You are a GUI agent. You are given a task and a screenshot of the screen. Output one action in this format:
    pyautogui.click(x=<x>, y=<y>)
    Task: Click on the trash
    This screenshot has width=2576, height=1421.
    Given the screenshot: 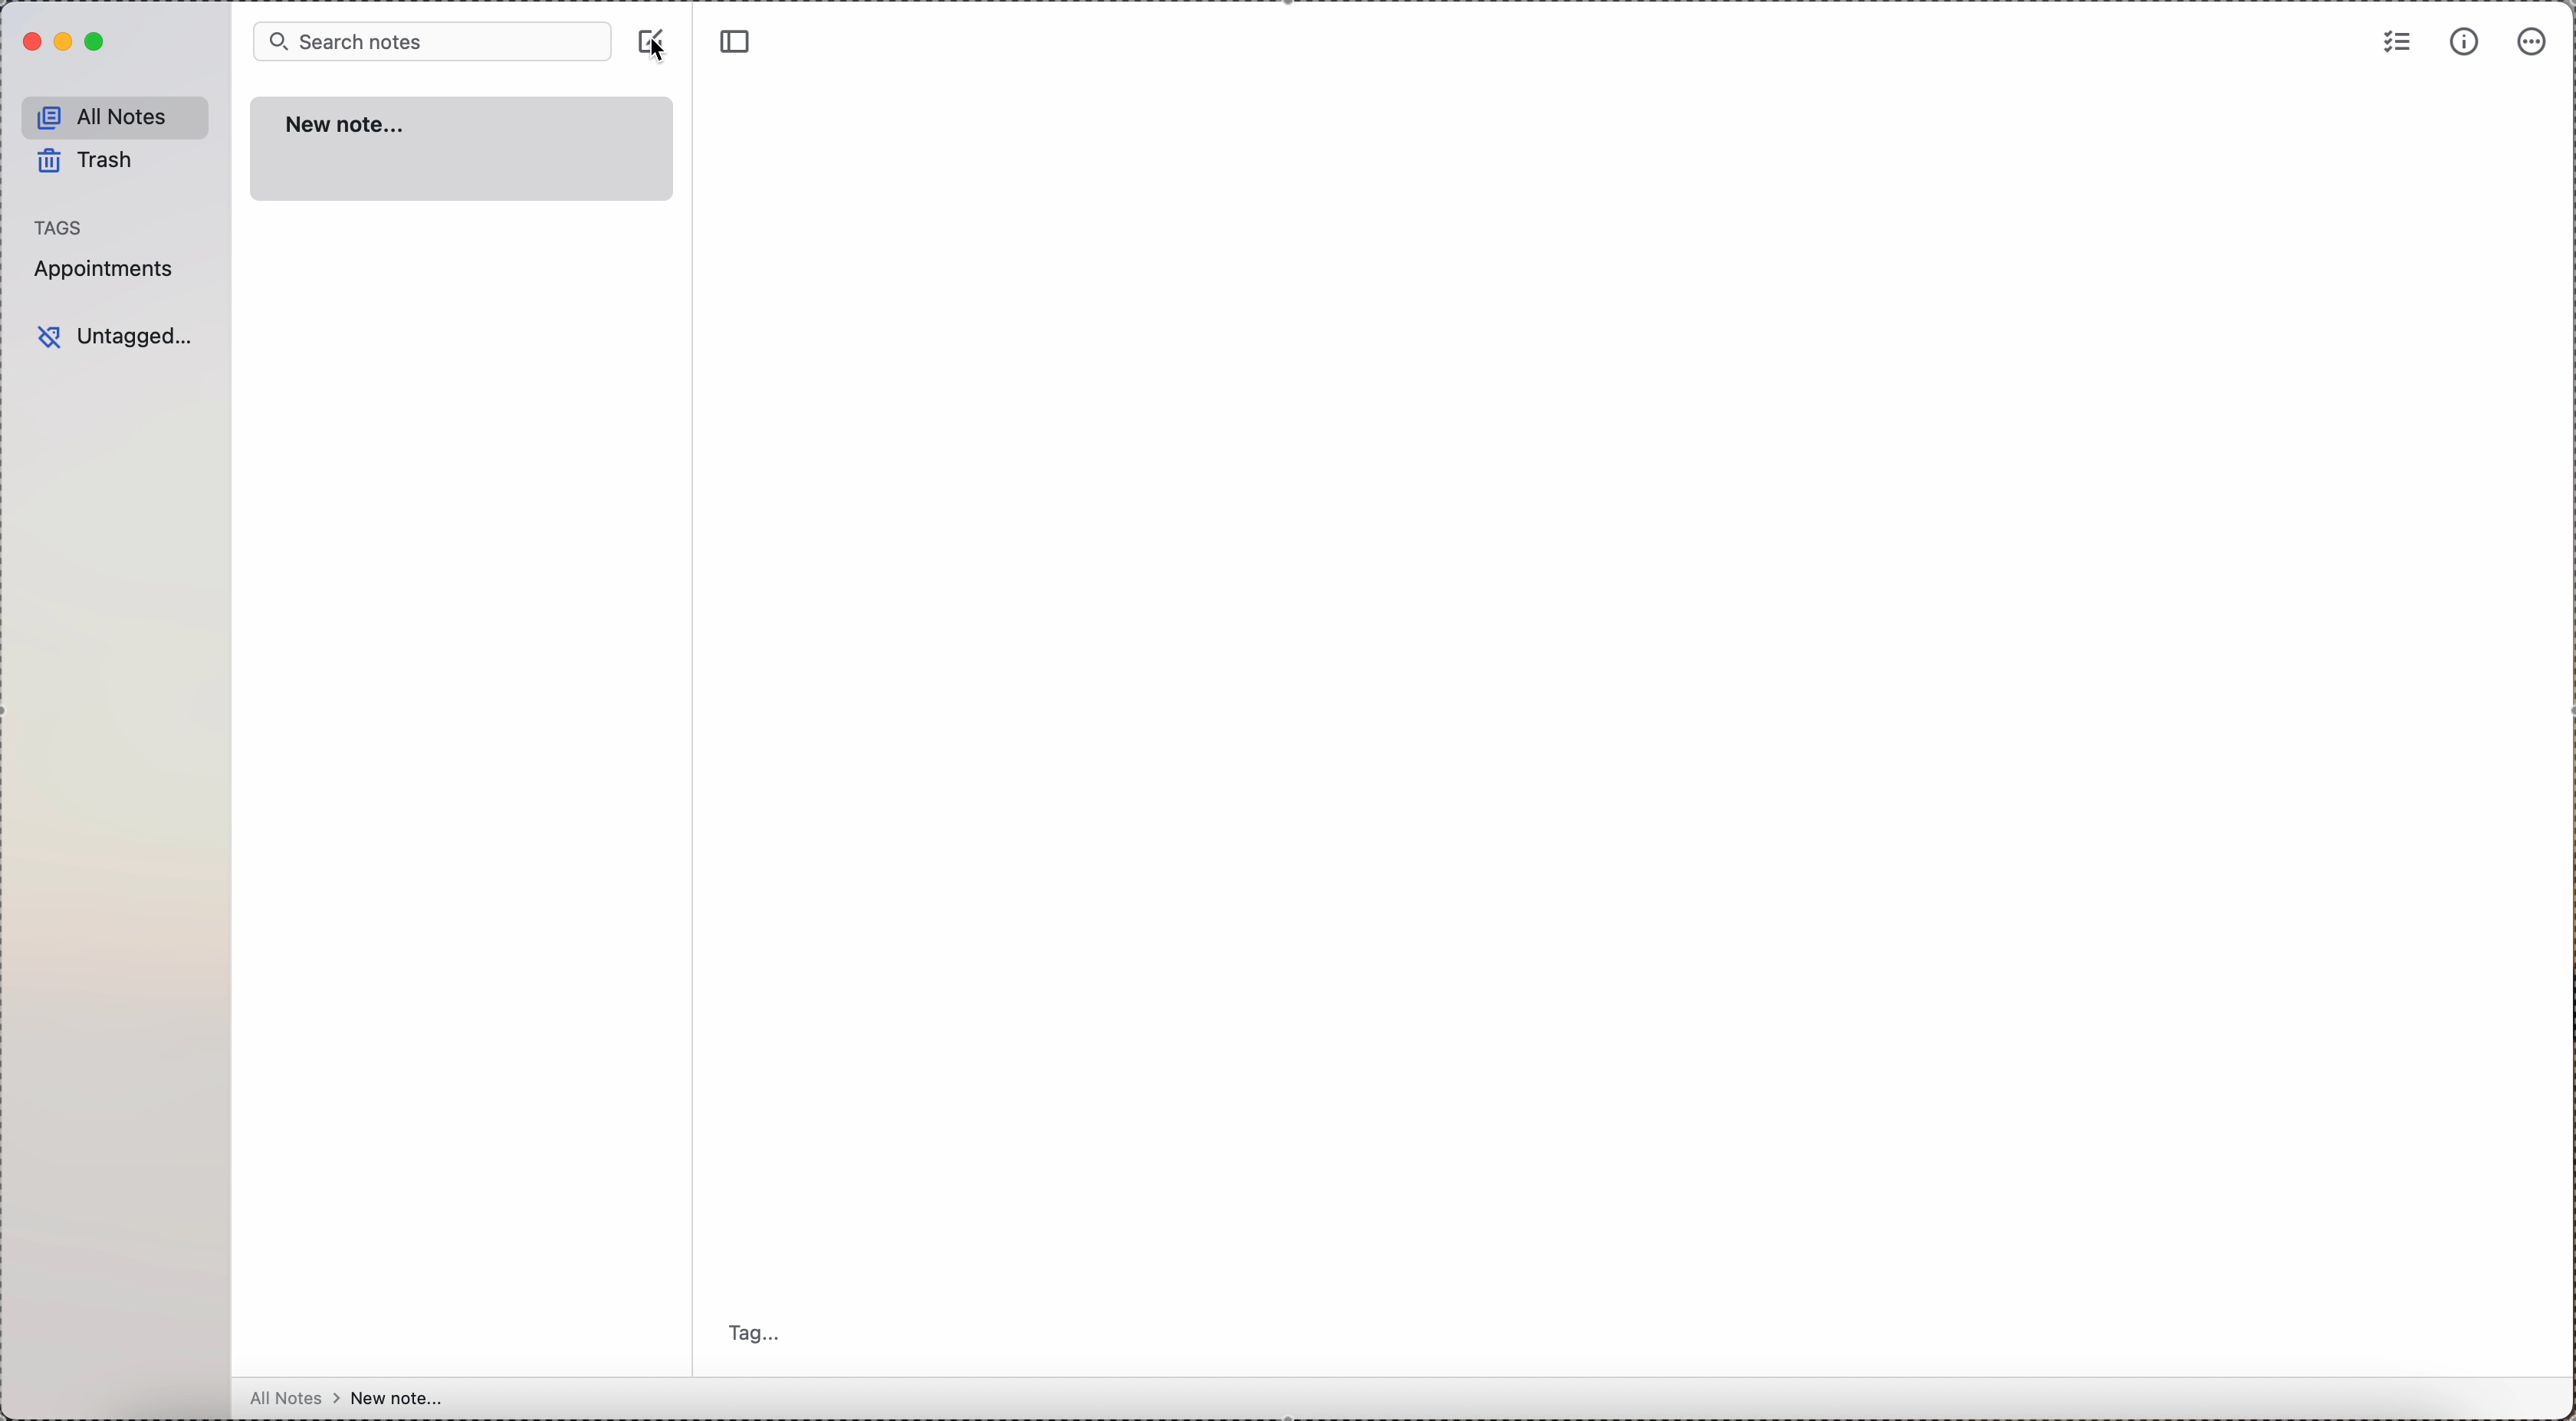 What is the action you would take?
    pyautogui.click(x=85, y=160)
    